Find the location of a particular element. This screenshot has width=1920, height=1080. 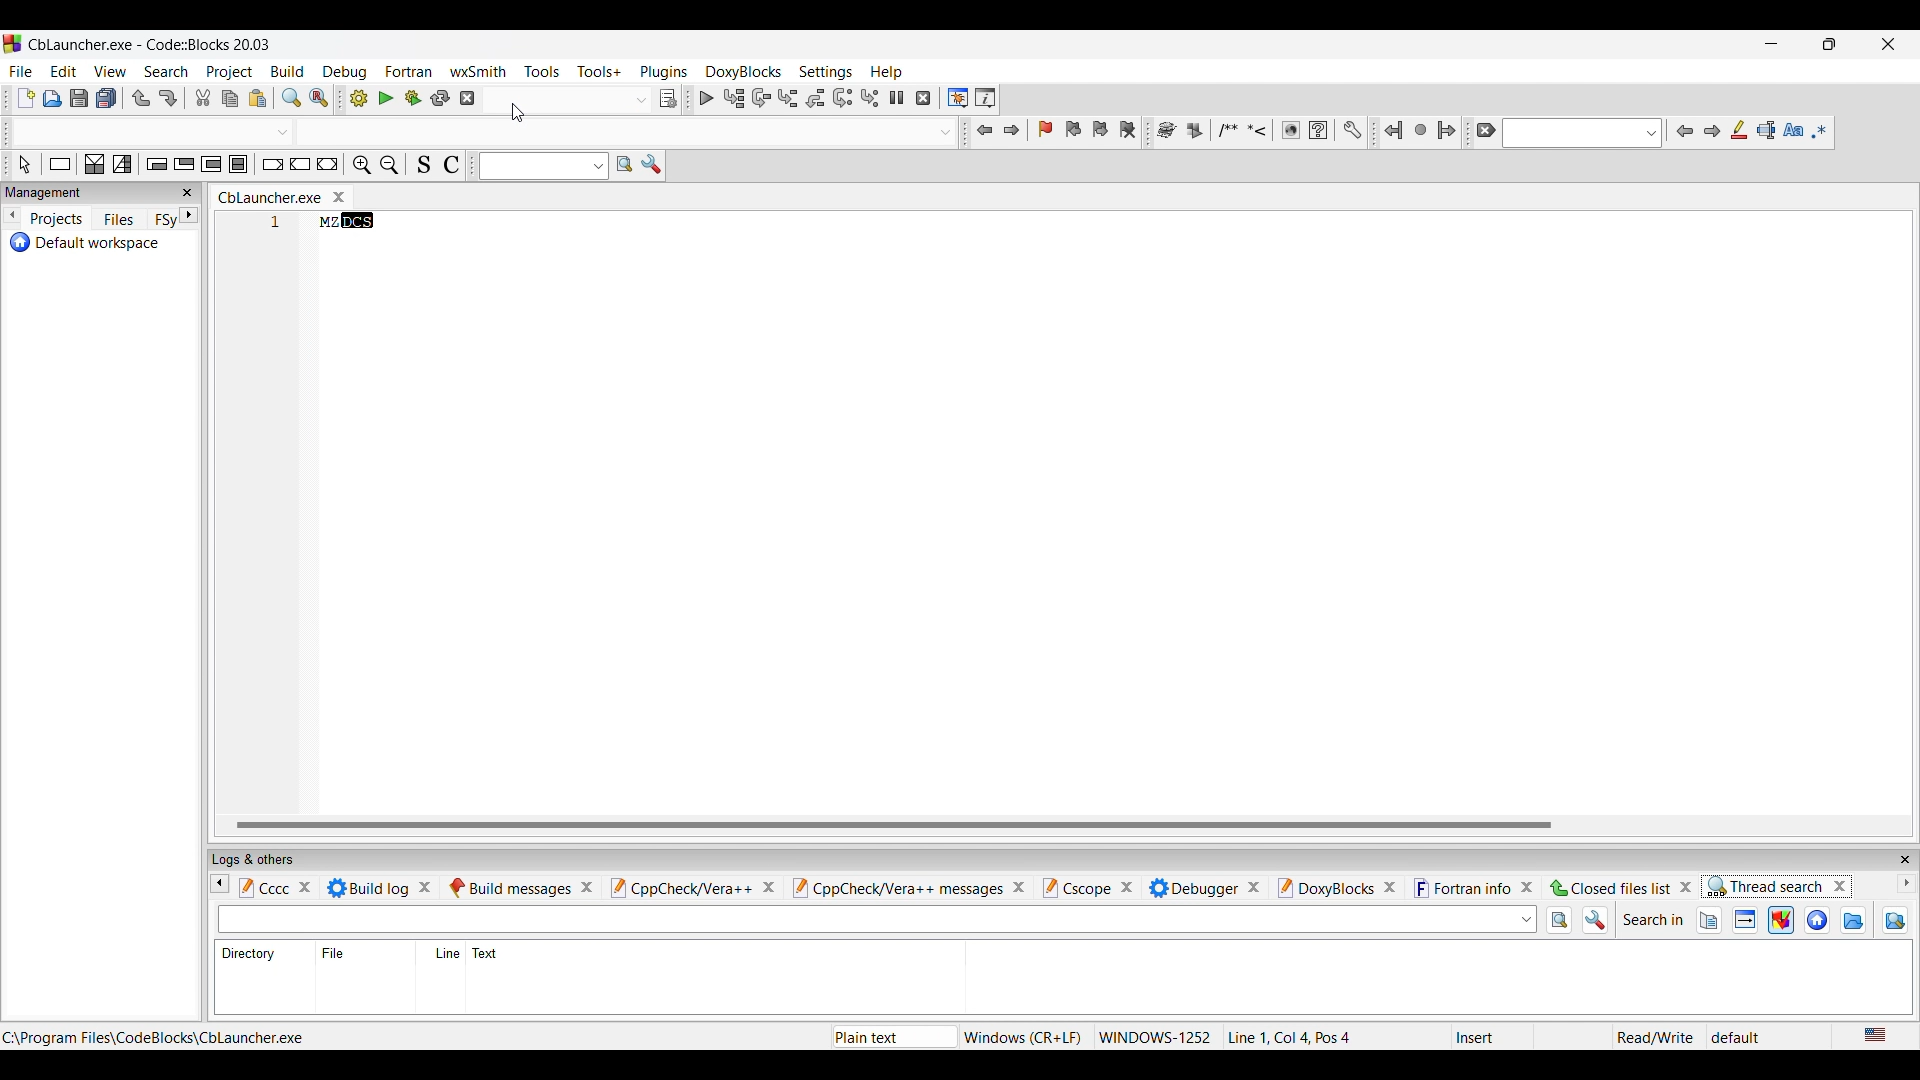

Toggle bookmark is located at coordinates (1045, 129).